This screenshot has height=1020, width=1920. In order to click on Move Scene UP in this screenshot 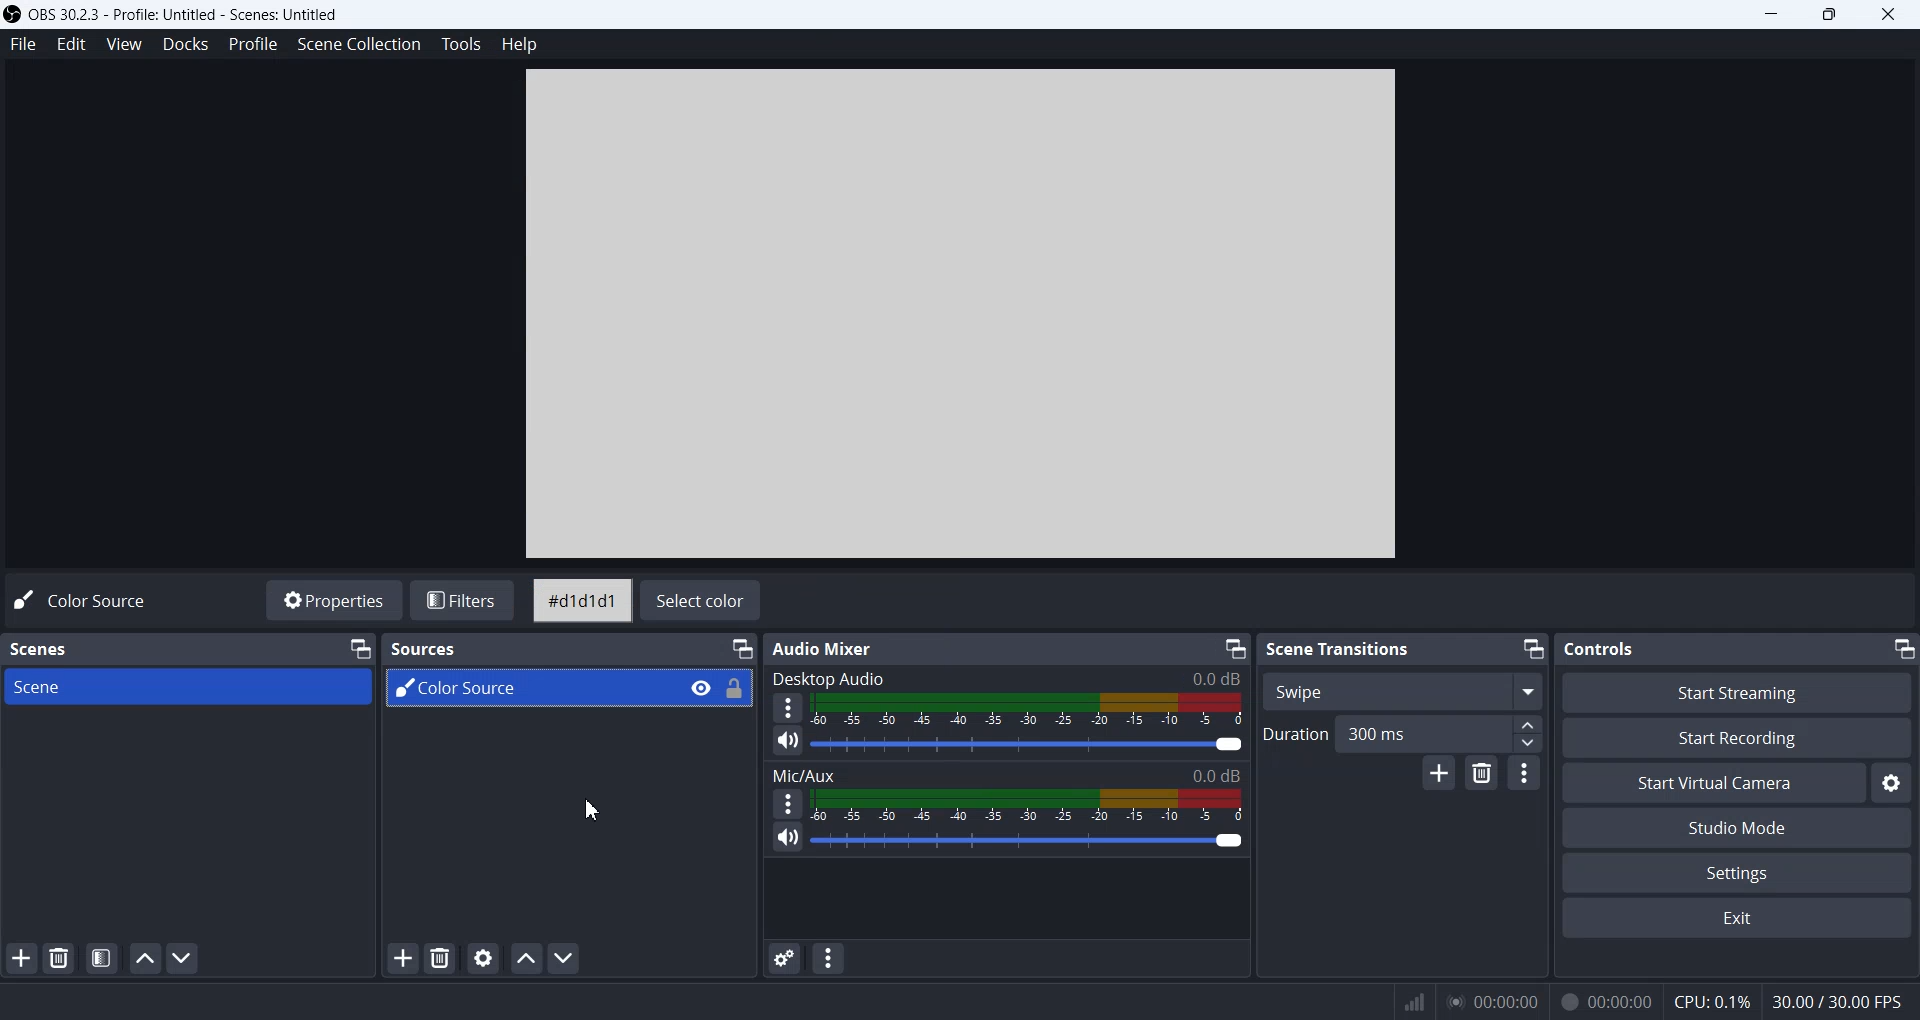, I will do `click(145, 958)`.